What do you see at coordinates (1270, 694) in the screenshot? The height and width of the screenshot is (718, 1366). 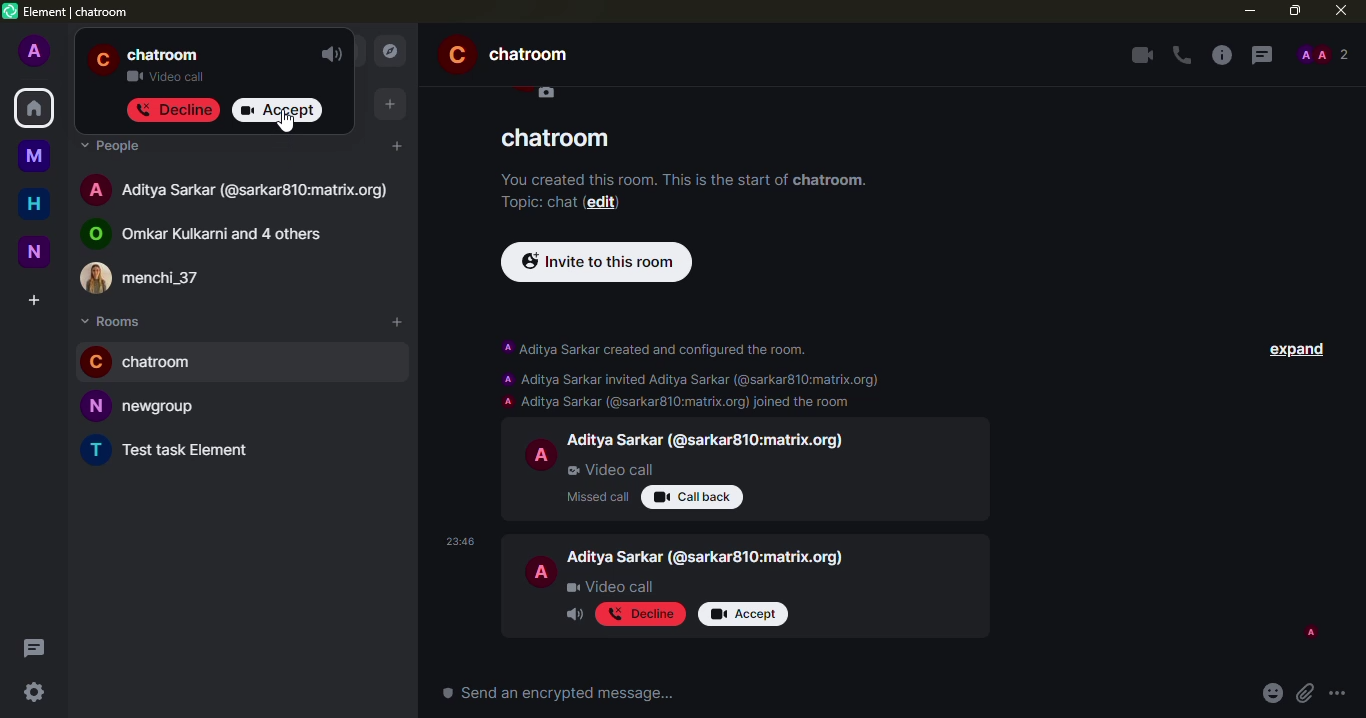 I see `emoji` at bounding box center [1270, 694].